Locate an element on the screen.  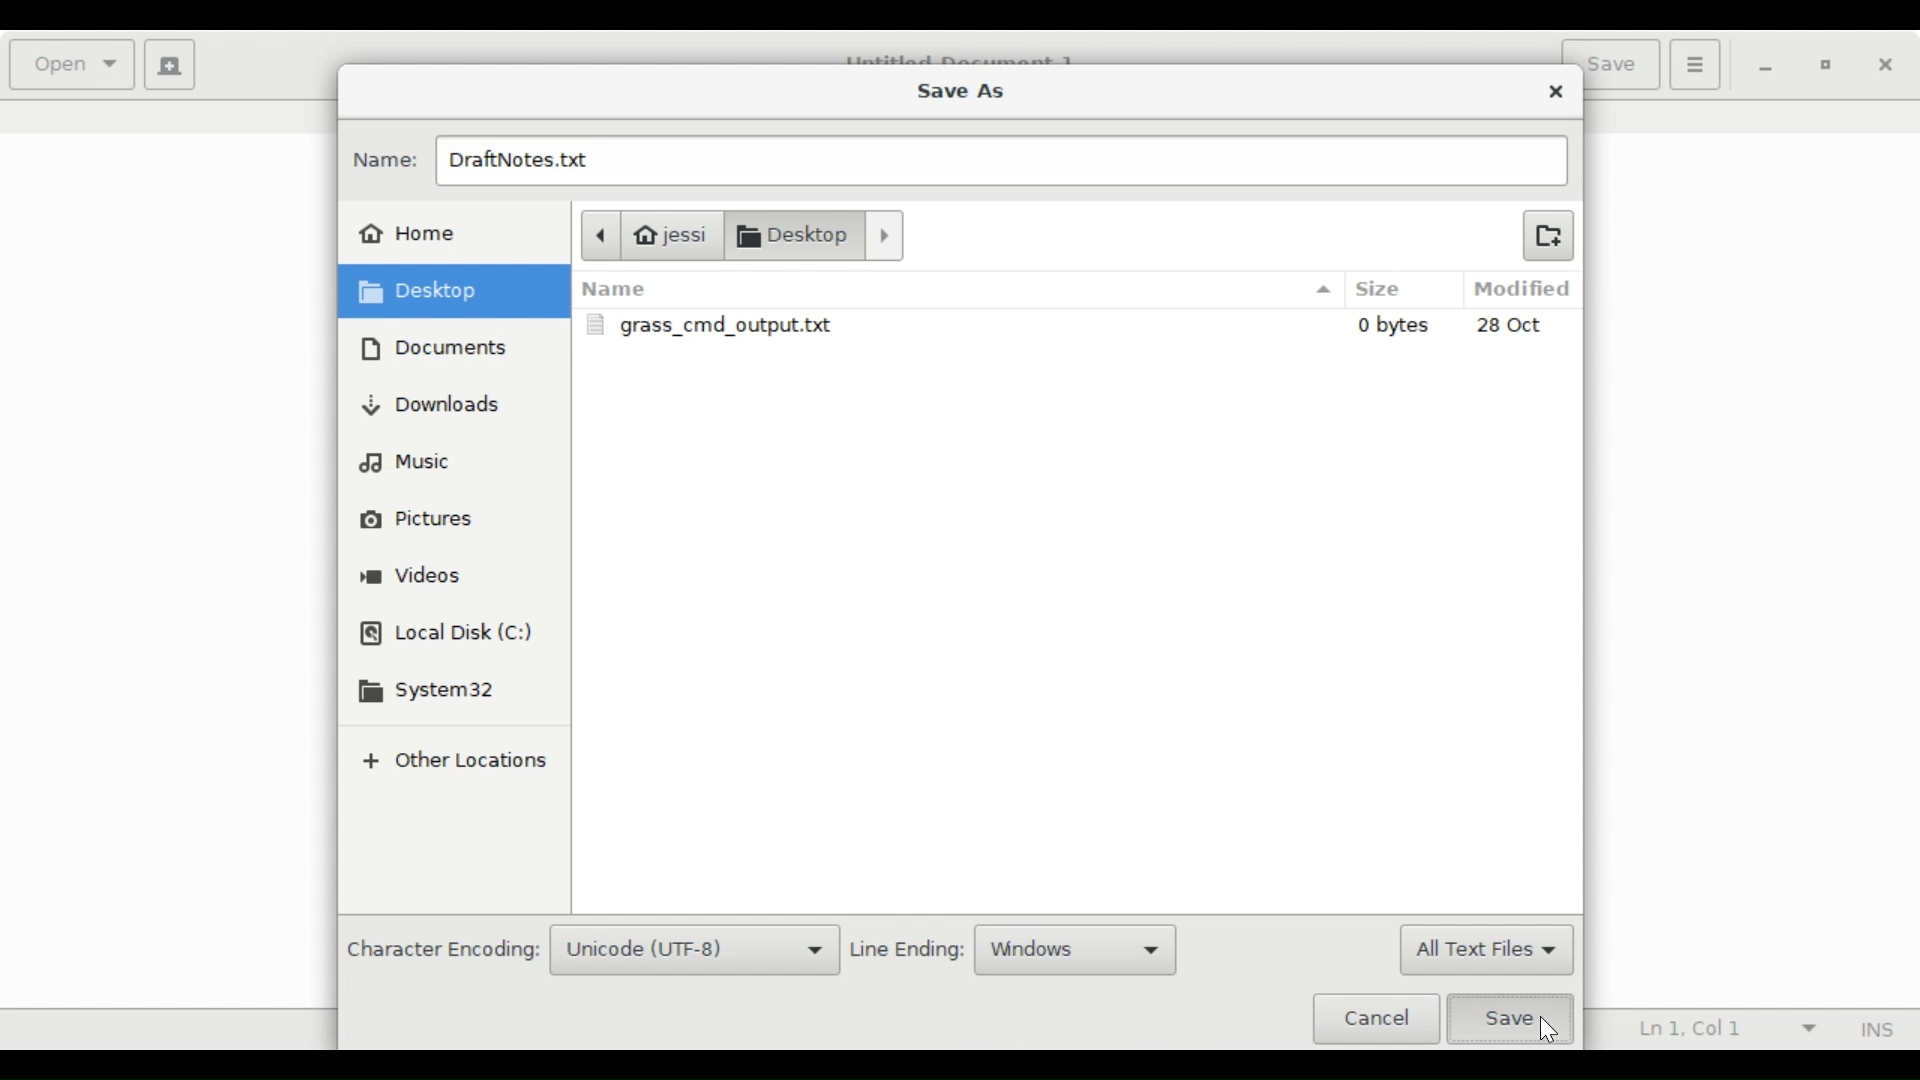
Close is located at coordinates (1558, 92).